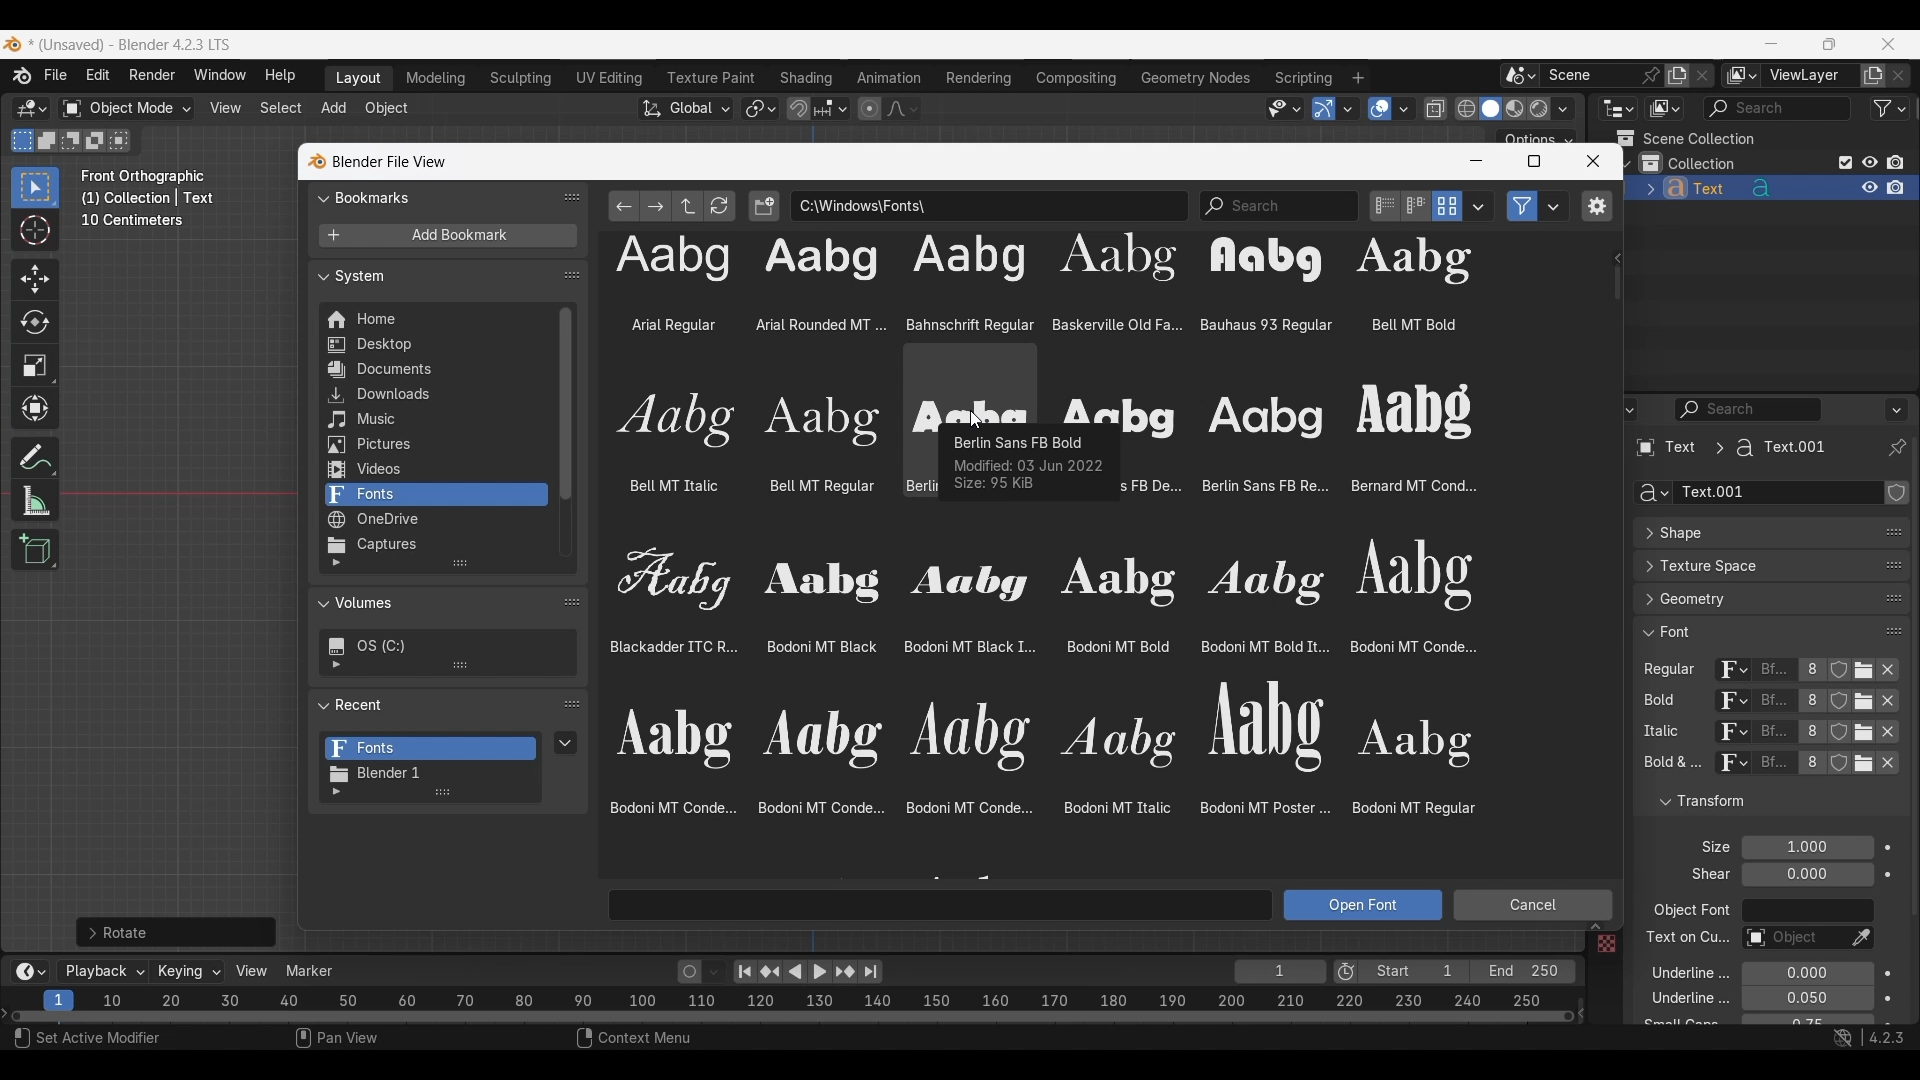 This screenshot has width=1920, height=1080. What do you see at coordinates (95, 141) in the screenshot?
I see `Invert existing selection` at bounding box center [95, 141].